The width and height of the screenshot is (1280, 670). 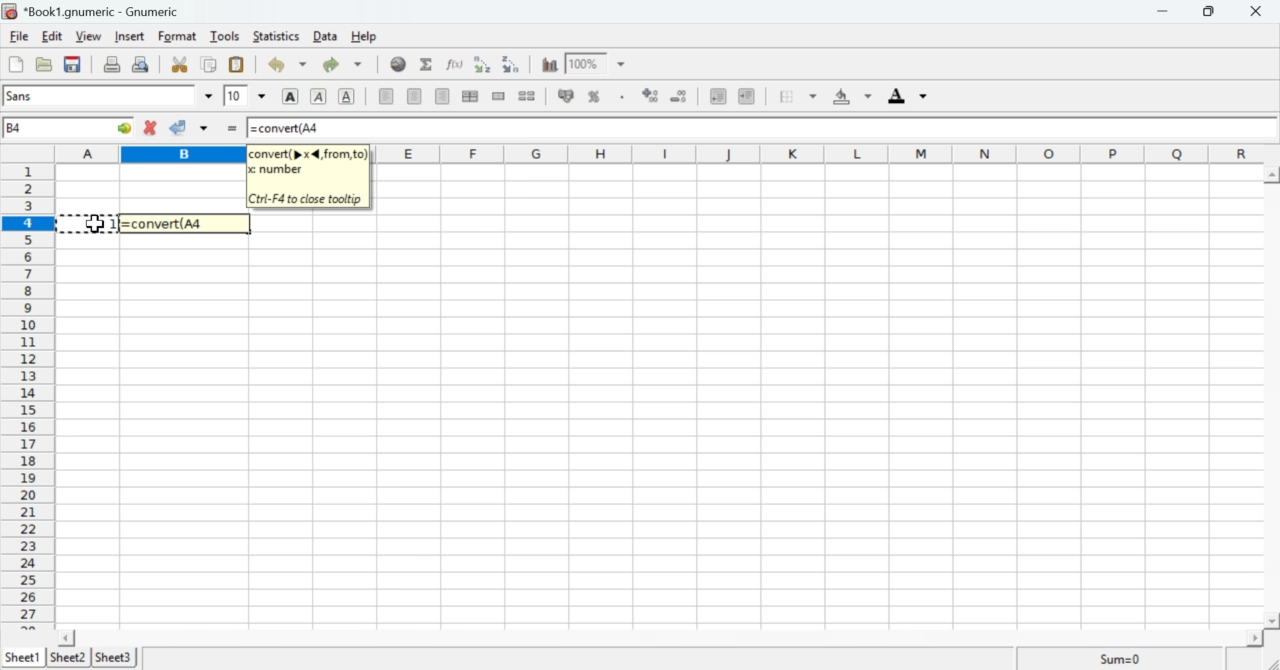 What do you see at coordinates (566, 96) in the screenshot?
I see `Format the selection as accounting` at bounding box center [566, 96].